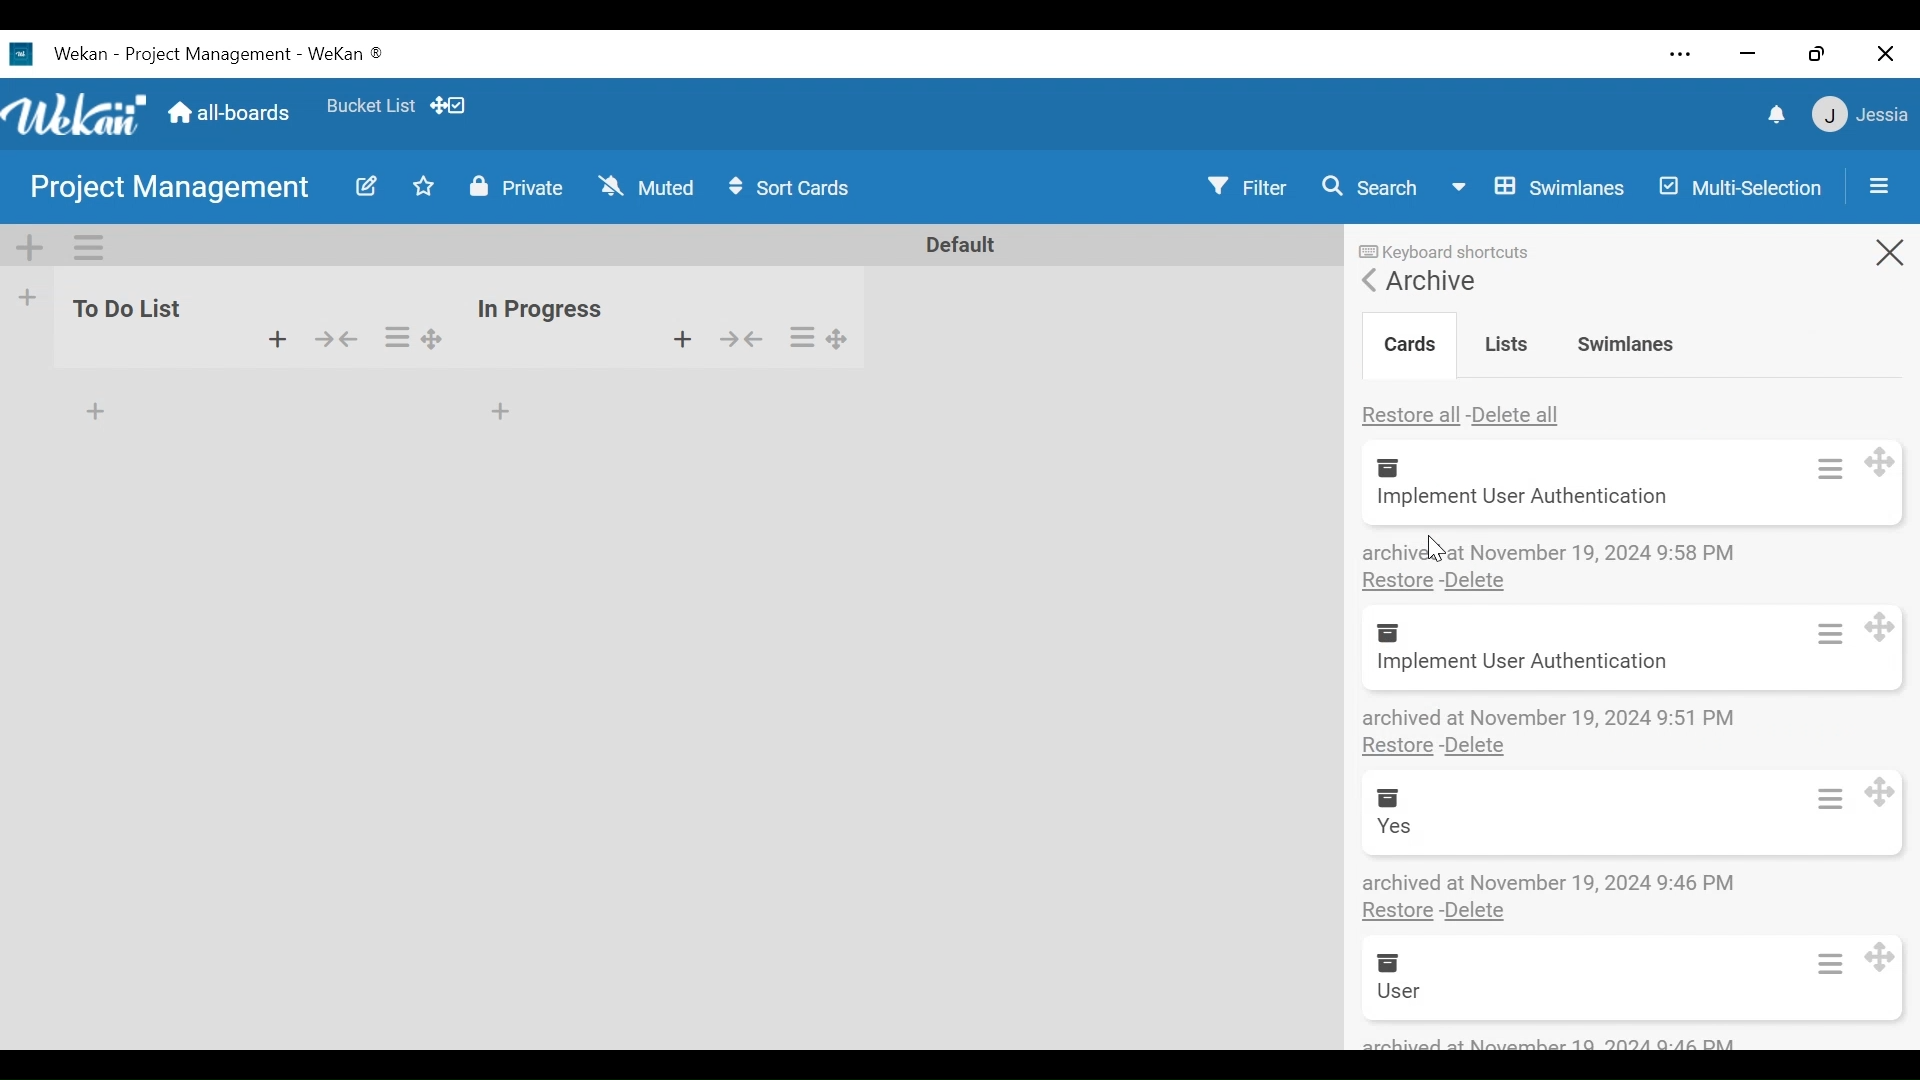 This screenshot has height=1080, width=1920. What do you see at coordinates (1555, 885) in the screenshot?
I see `Archive details` at bounding box center [1555, 885].